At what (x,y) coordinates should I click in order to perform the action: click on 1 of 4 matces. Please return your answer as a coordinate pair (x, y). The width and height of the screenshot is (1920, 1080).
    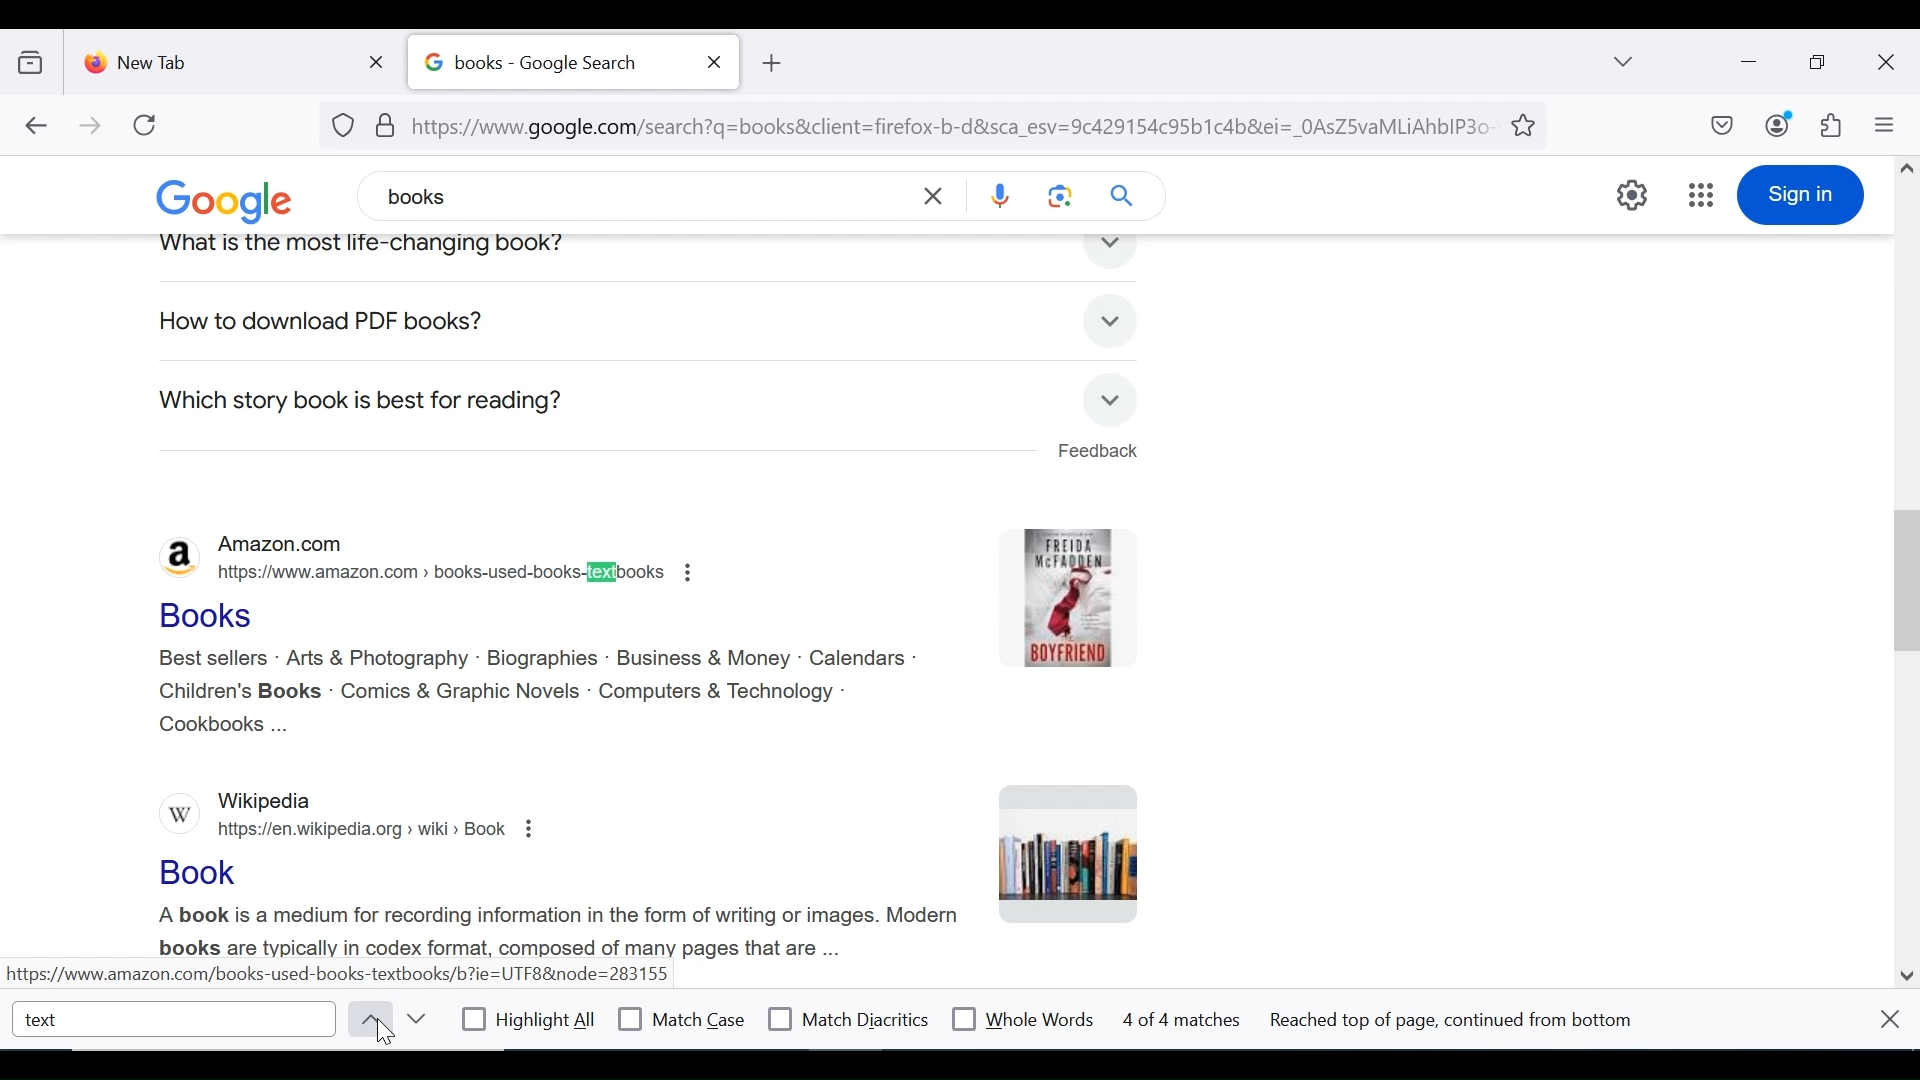
    Looking at the image, I should click on (1186, 1020).